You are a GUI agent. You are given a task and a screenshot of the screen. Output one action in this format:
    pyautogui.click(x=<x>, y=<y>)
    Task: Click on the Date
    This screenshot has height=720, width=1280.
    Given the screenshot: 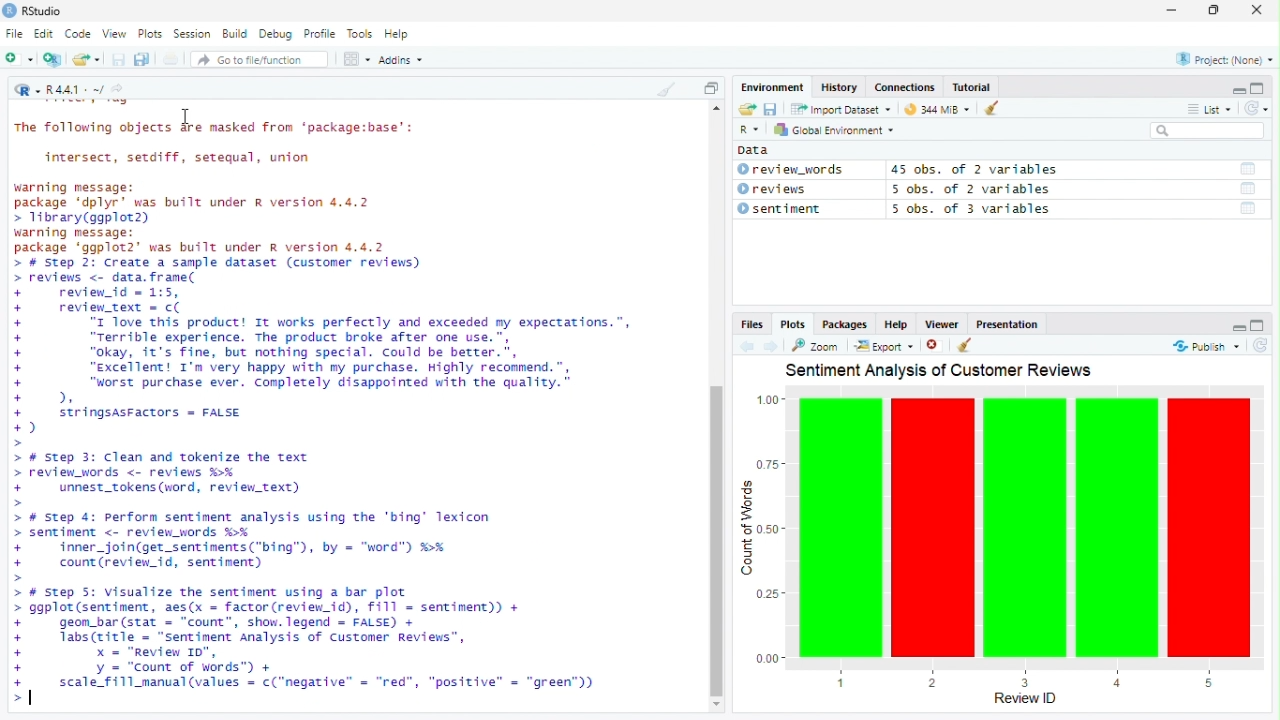 What is the action you would take?
    pyautogui.click(x=1249, y=189)
    